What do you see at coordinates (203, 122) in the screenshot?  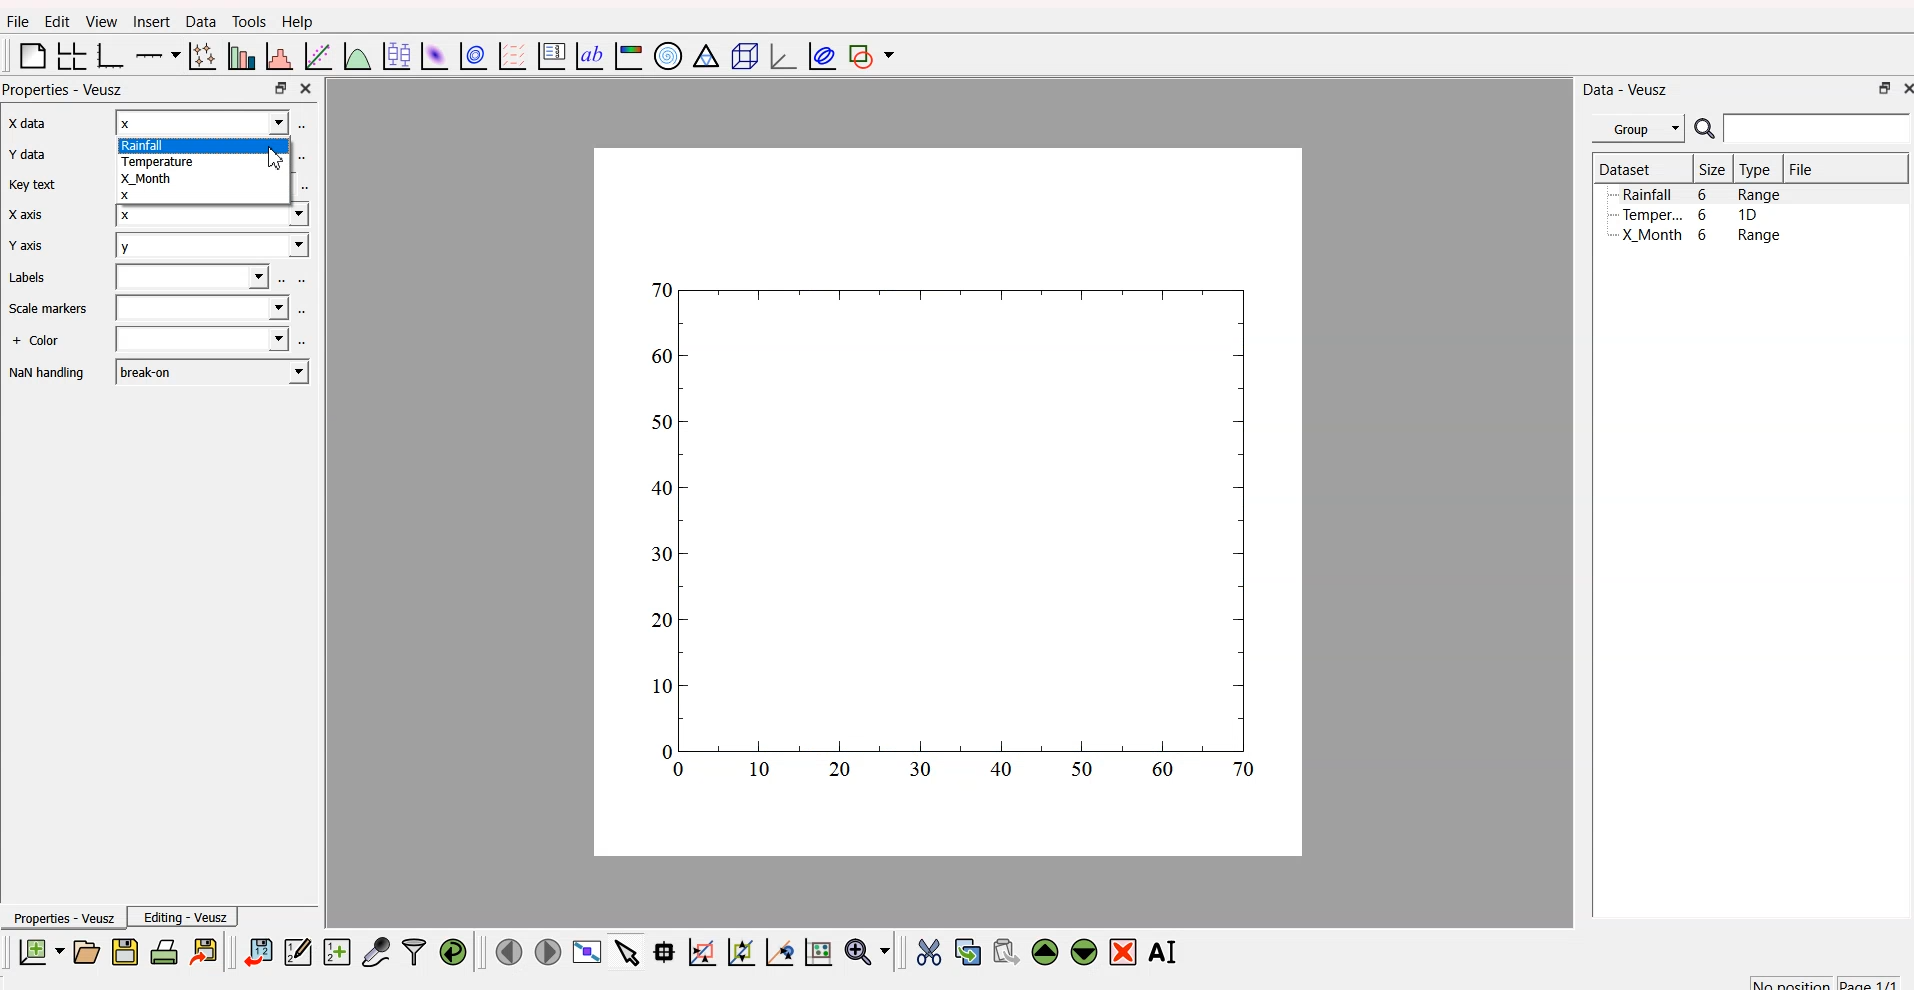 I see `x` at bounding box center [203, 122].